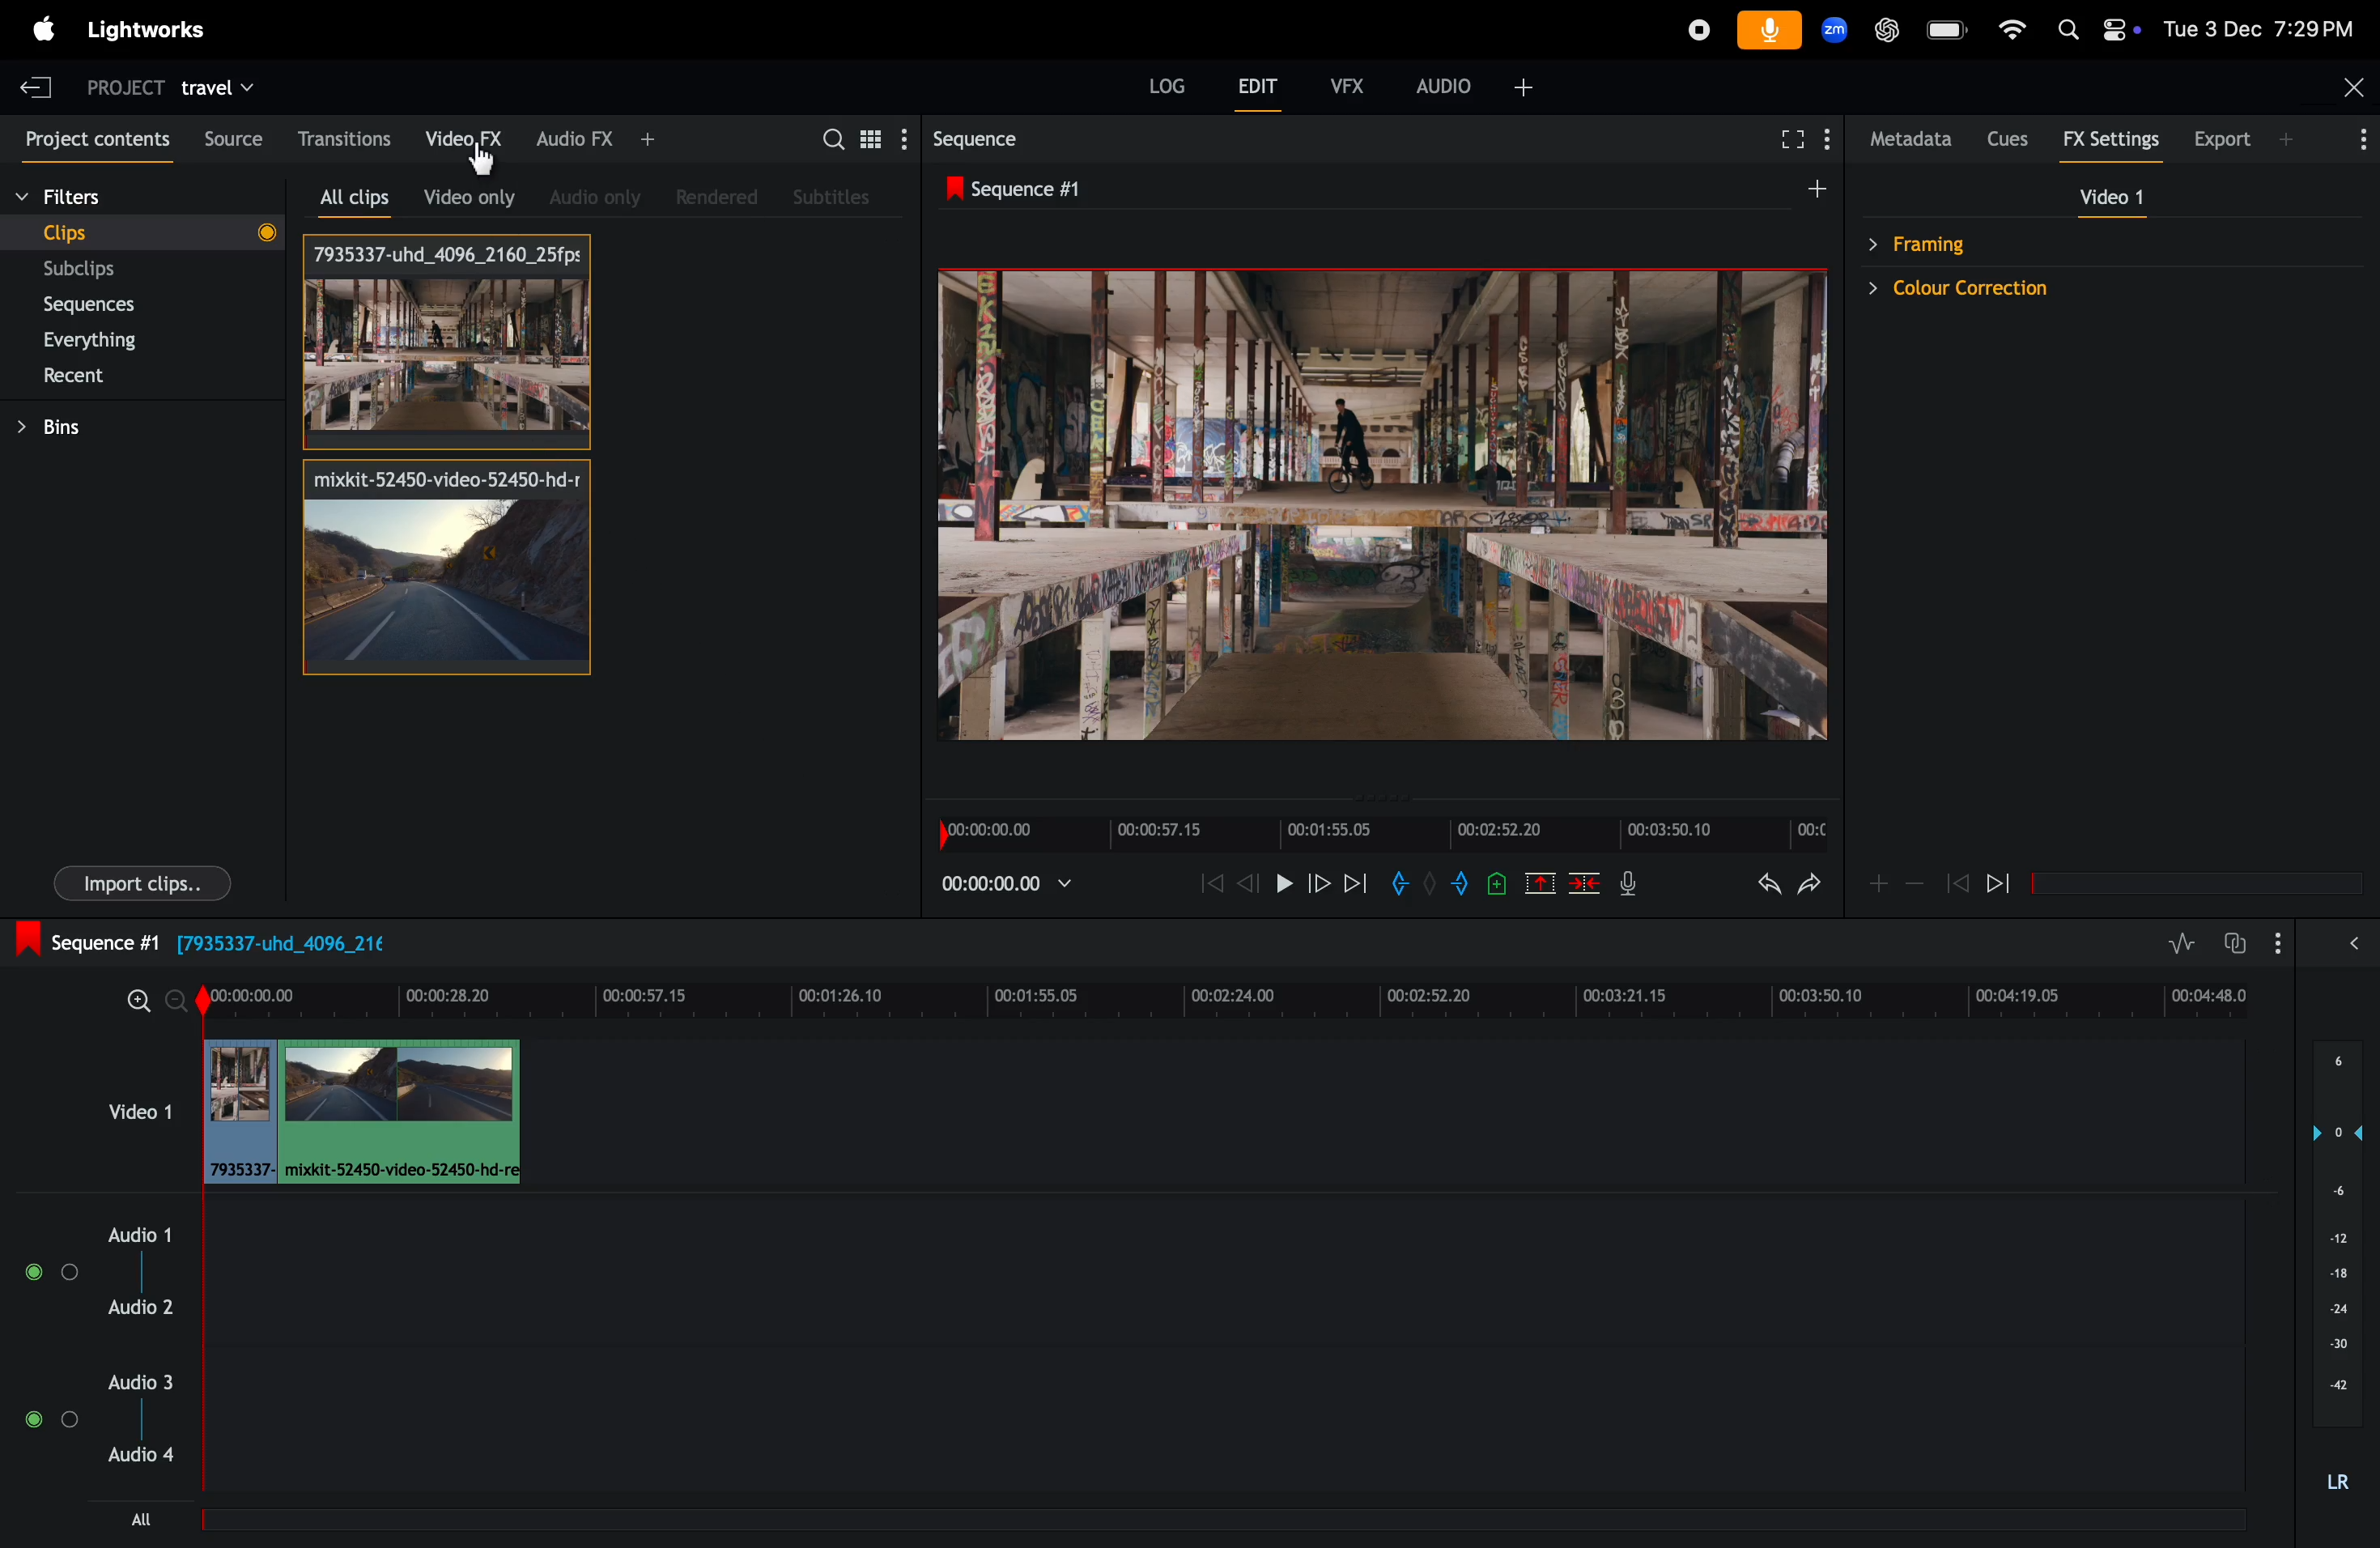 This screenshot has height=1548, width=2380. I want to click on forward, so click(1314, 887).